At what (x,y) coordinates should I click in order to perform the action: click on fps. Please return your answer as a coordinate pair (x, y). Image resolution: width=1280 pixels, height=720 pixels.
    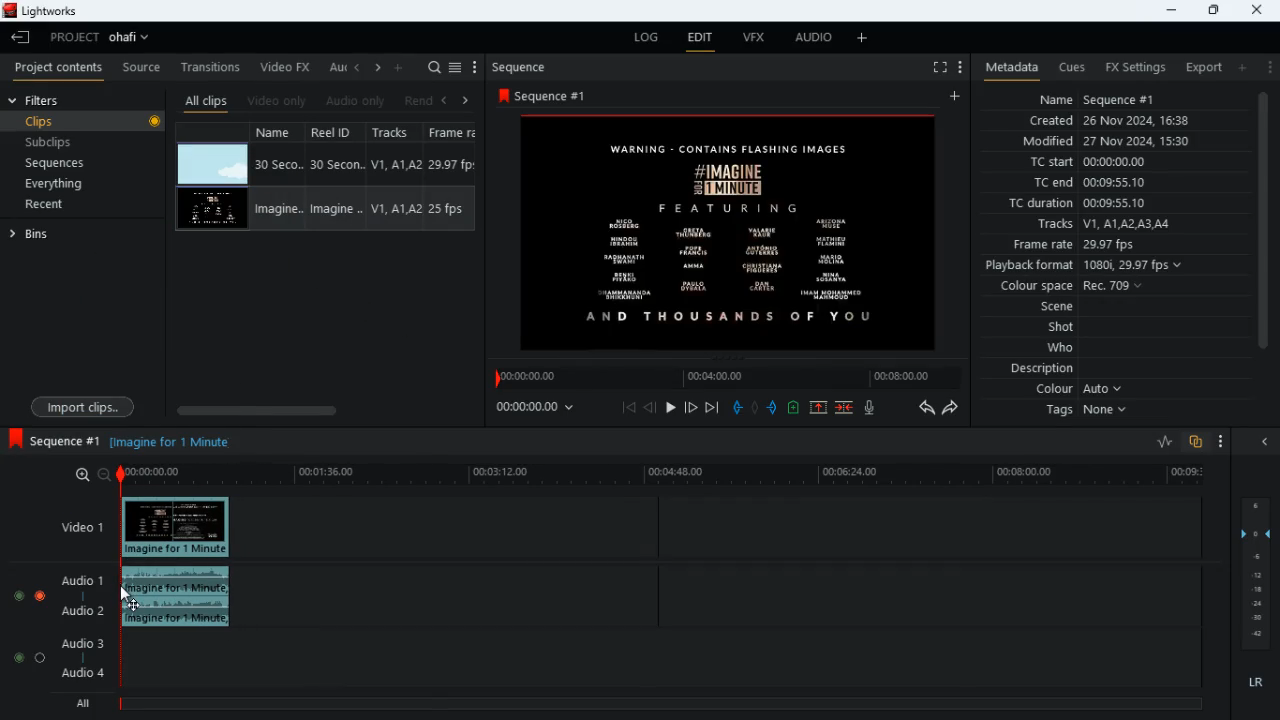
    Looking at the image, I should click on (454, 132).